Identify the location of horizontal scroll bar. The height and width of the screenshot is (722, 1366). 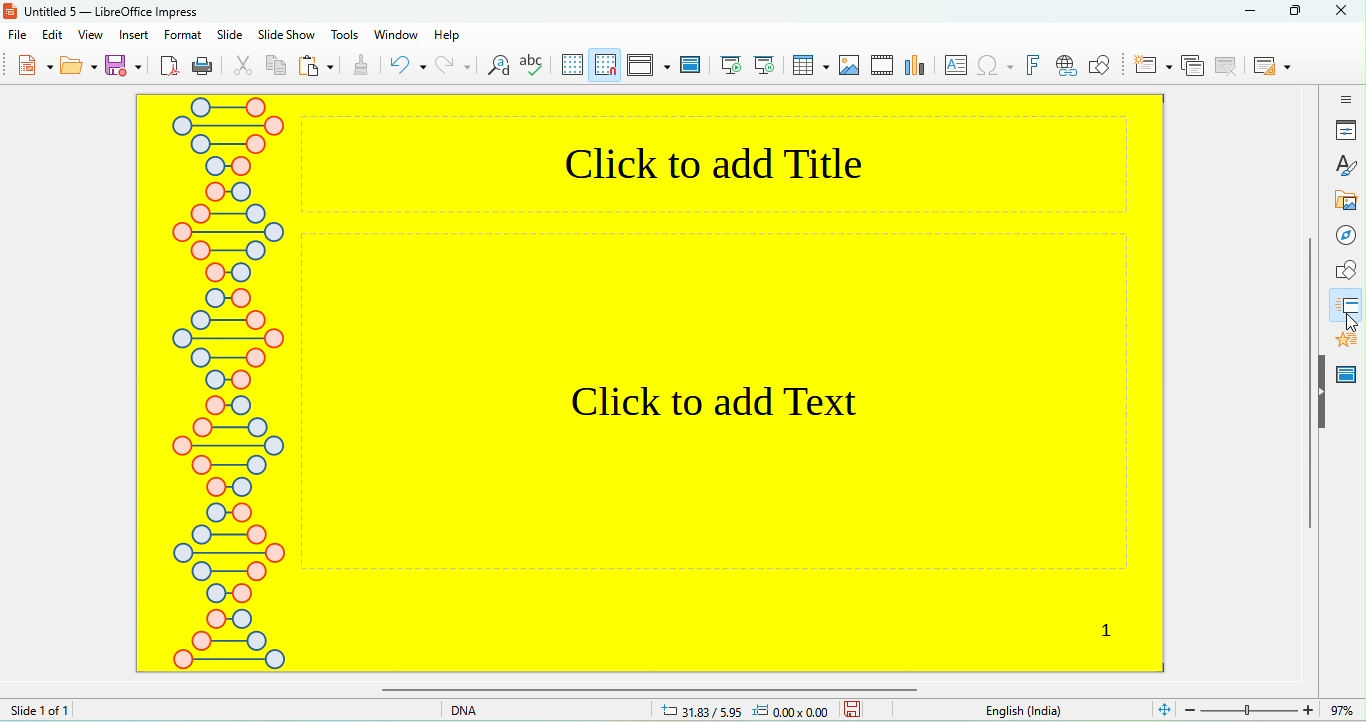
(661, 690).